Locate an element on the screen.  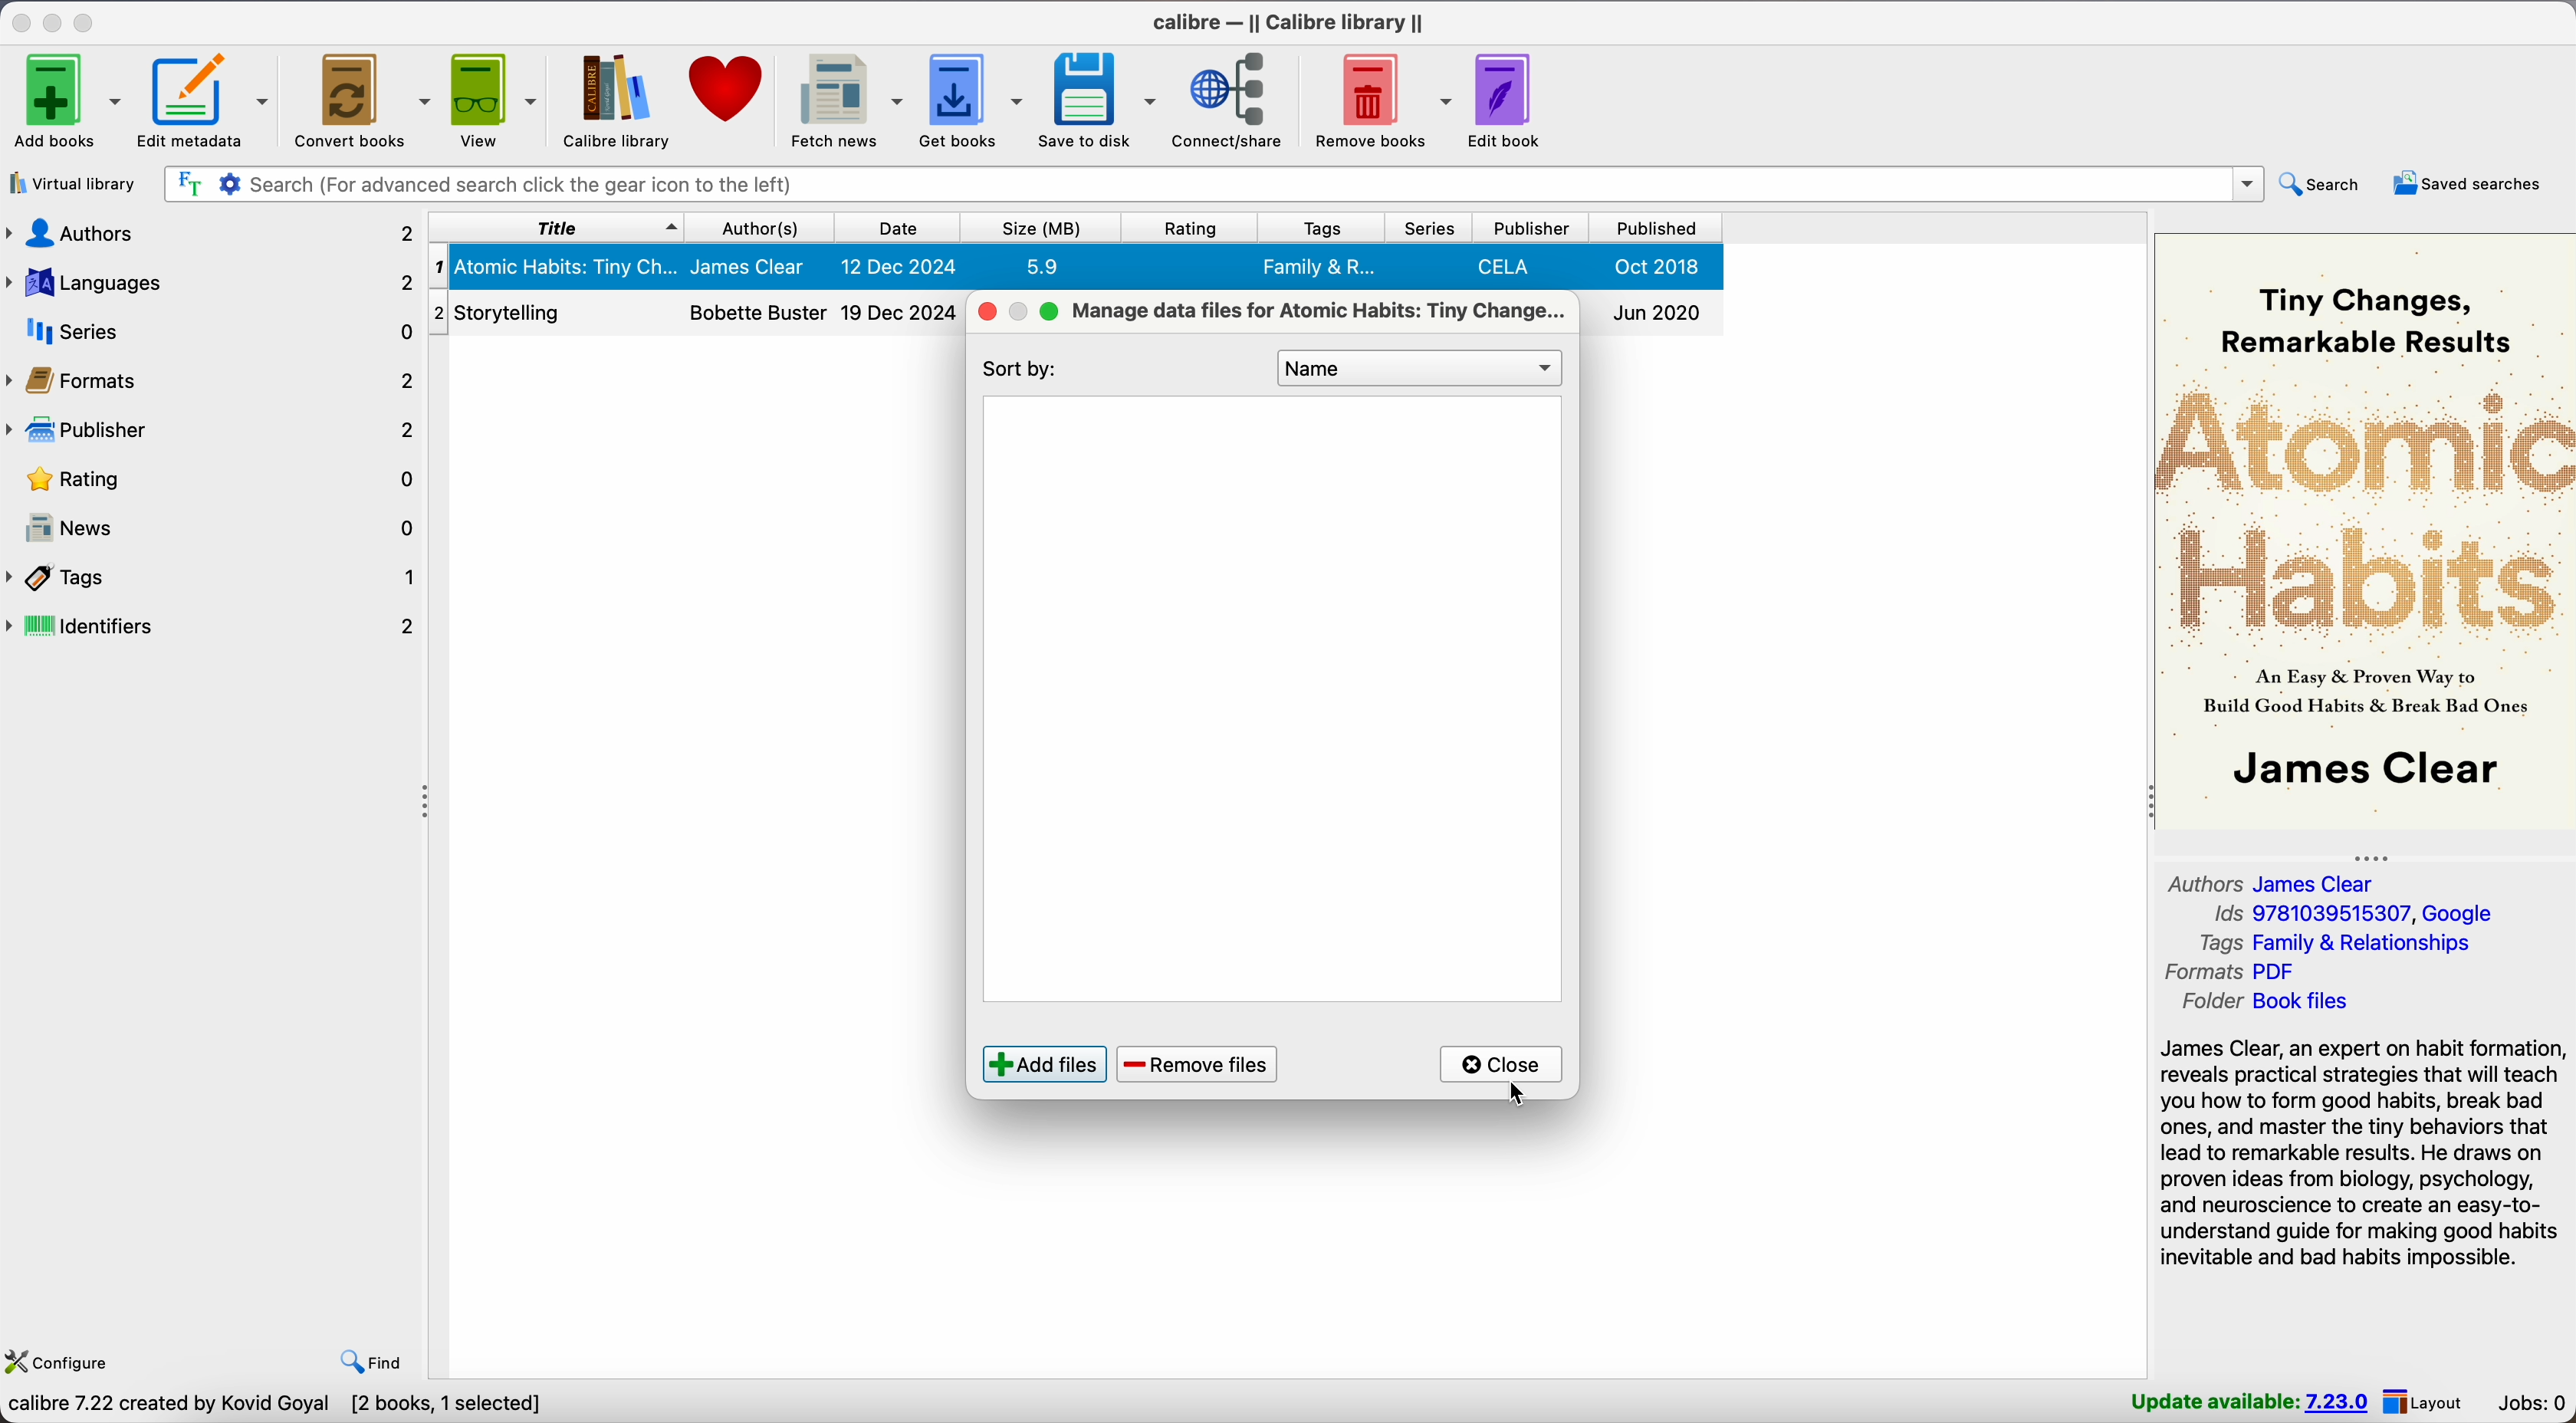
Add books is located at coordinates (64, 99).